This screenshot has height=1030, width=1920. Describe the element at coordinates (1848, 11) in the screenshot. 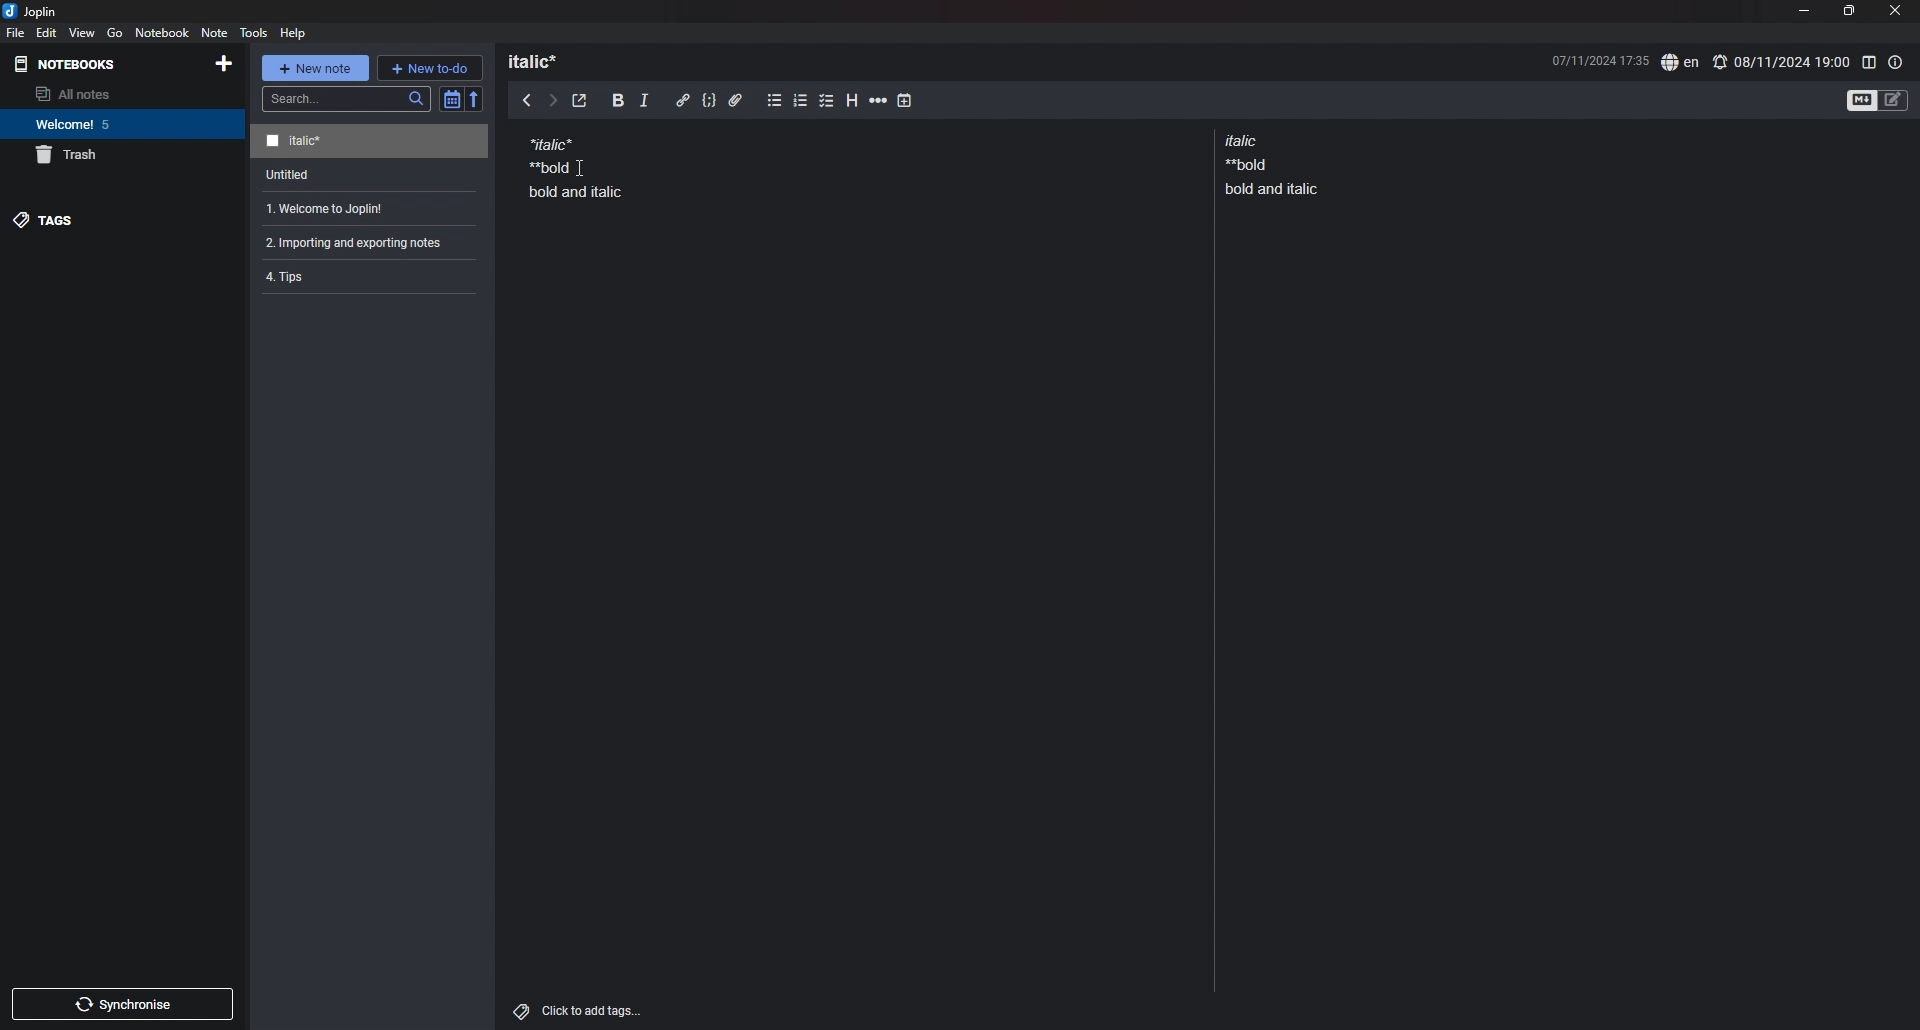

I see `resize` at that location.